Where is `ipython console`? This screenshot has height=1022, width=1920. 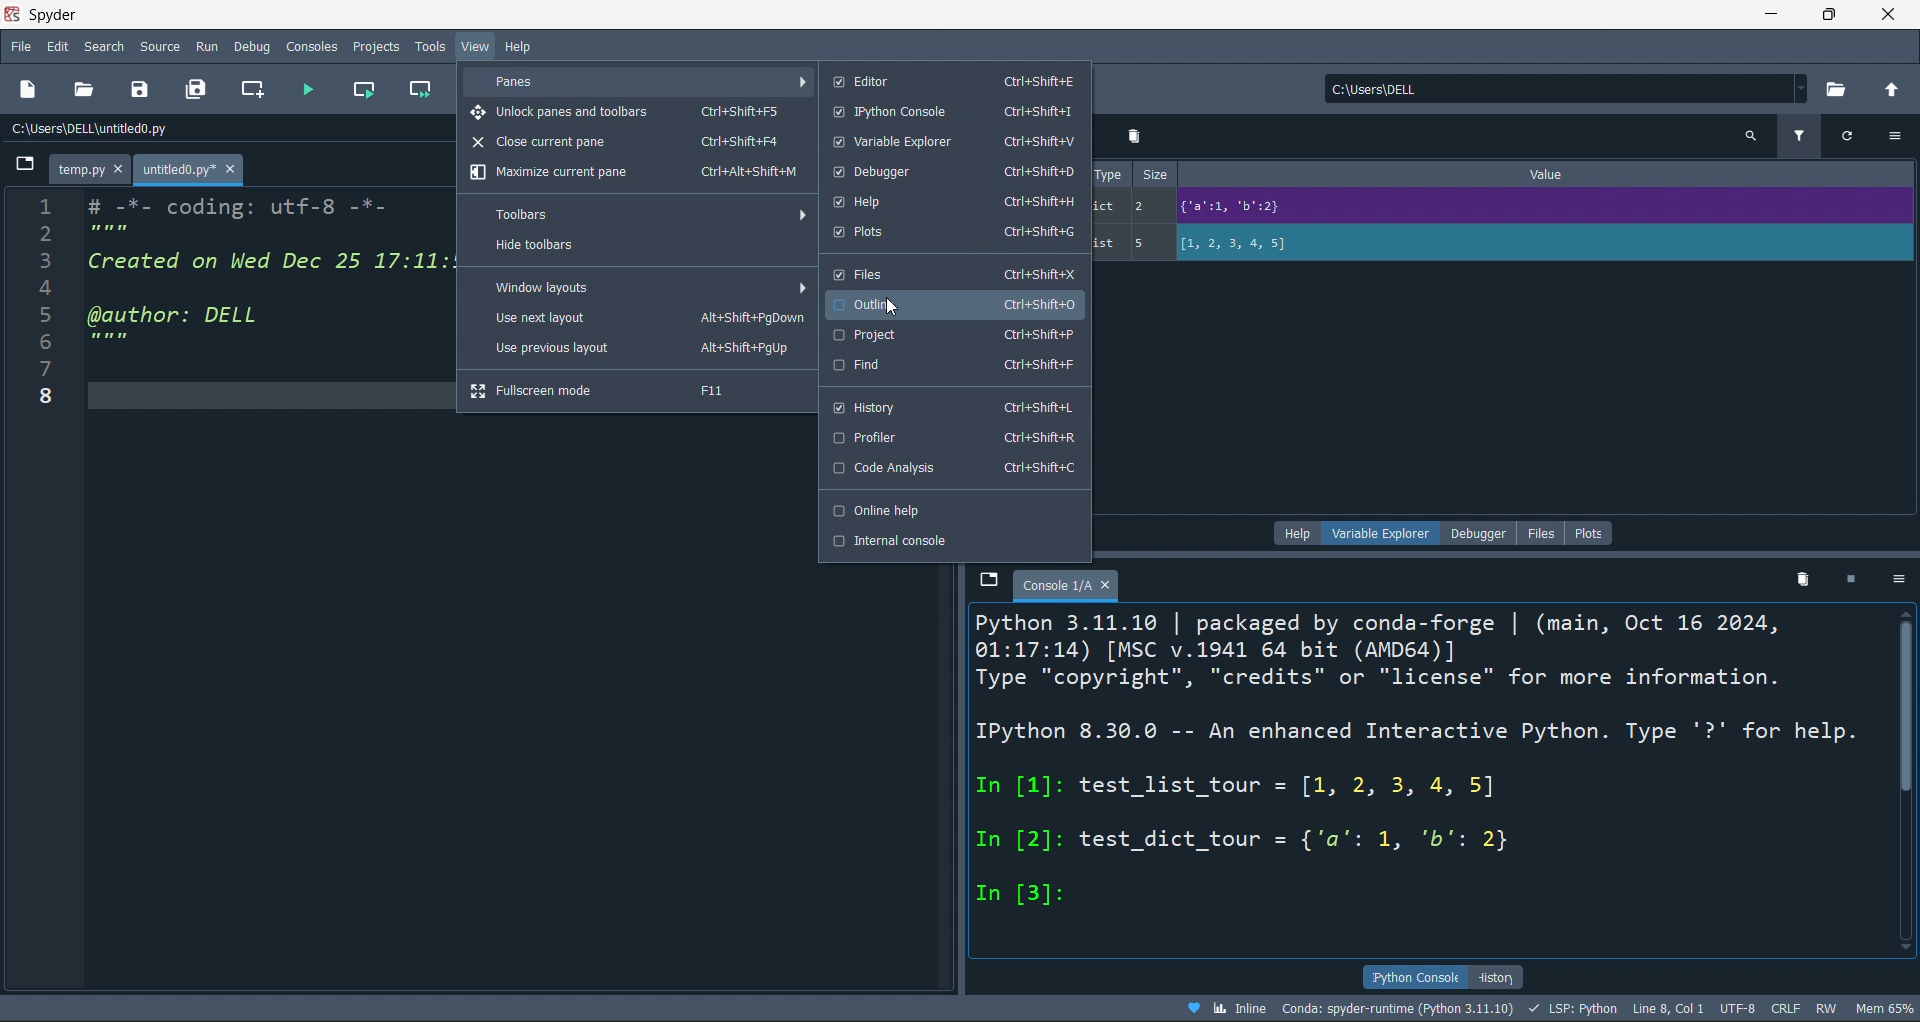 ipython console is located at coordinates (951, 112).